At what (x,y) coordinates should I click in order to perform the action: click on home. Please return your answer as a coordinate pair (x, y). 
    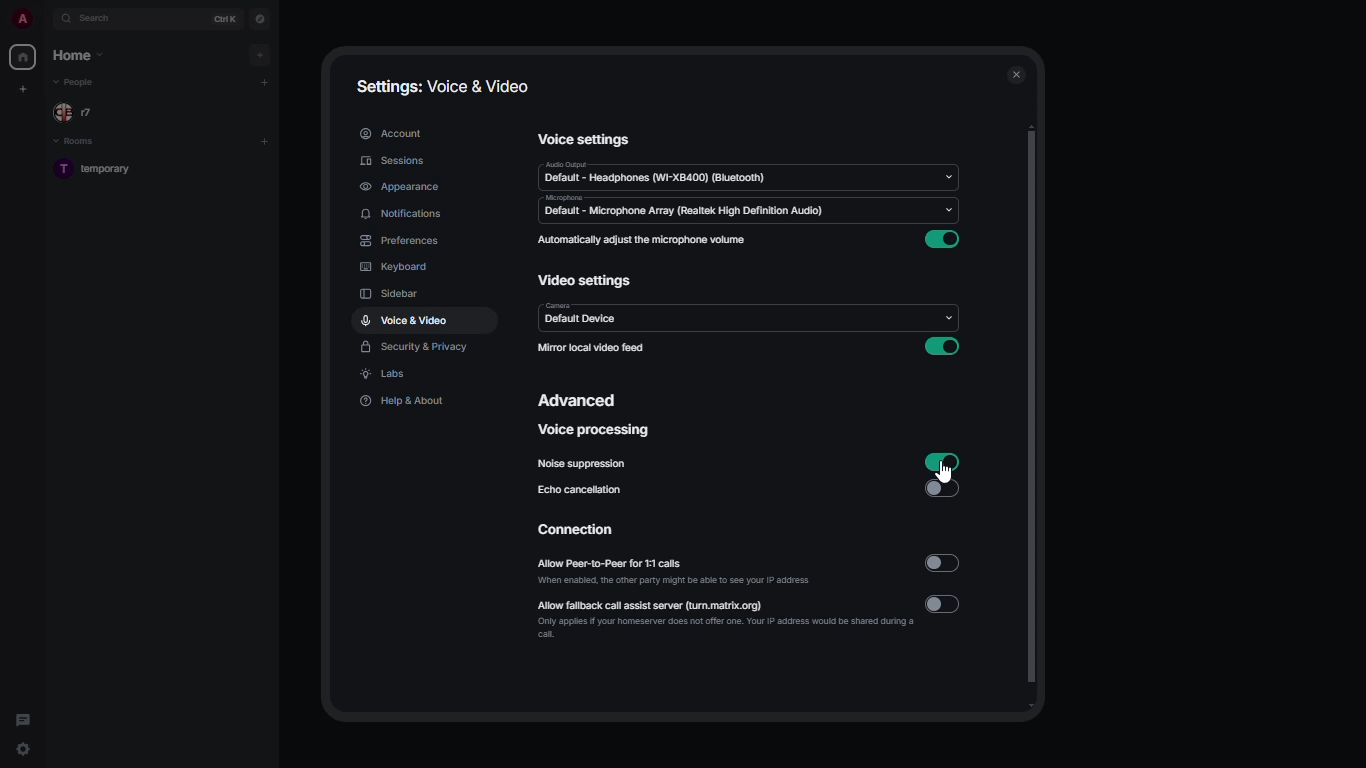
    Looking at the image, I should click on (24, 57).